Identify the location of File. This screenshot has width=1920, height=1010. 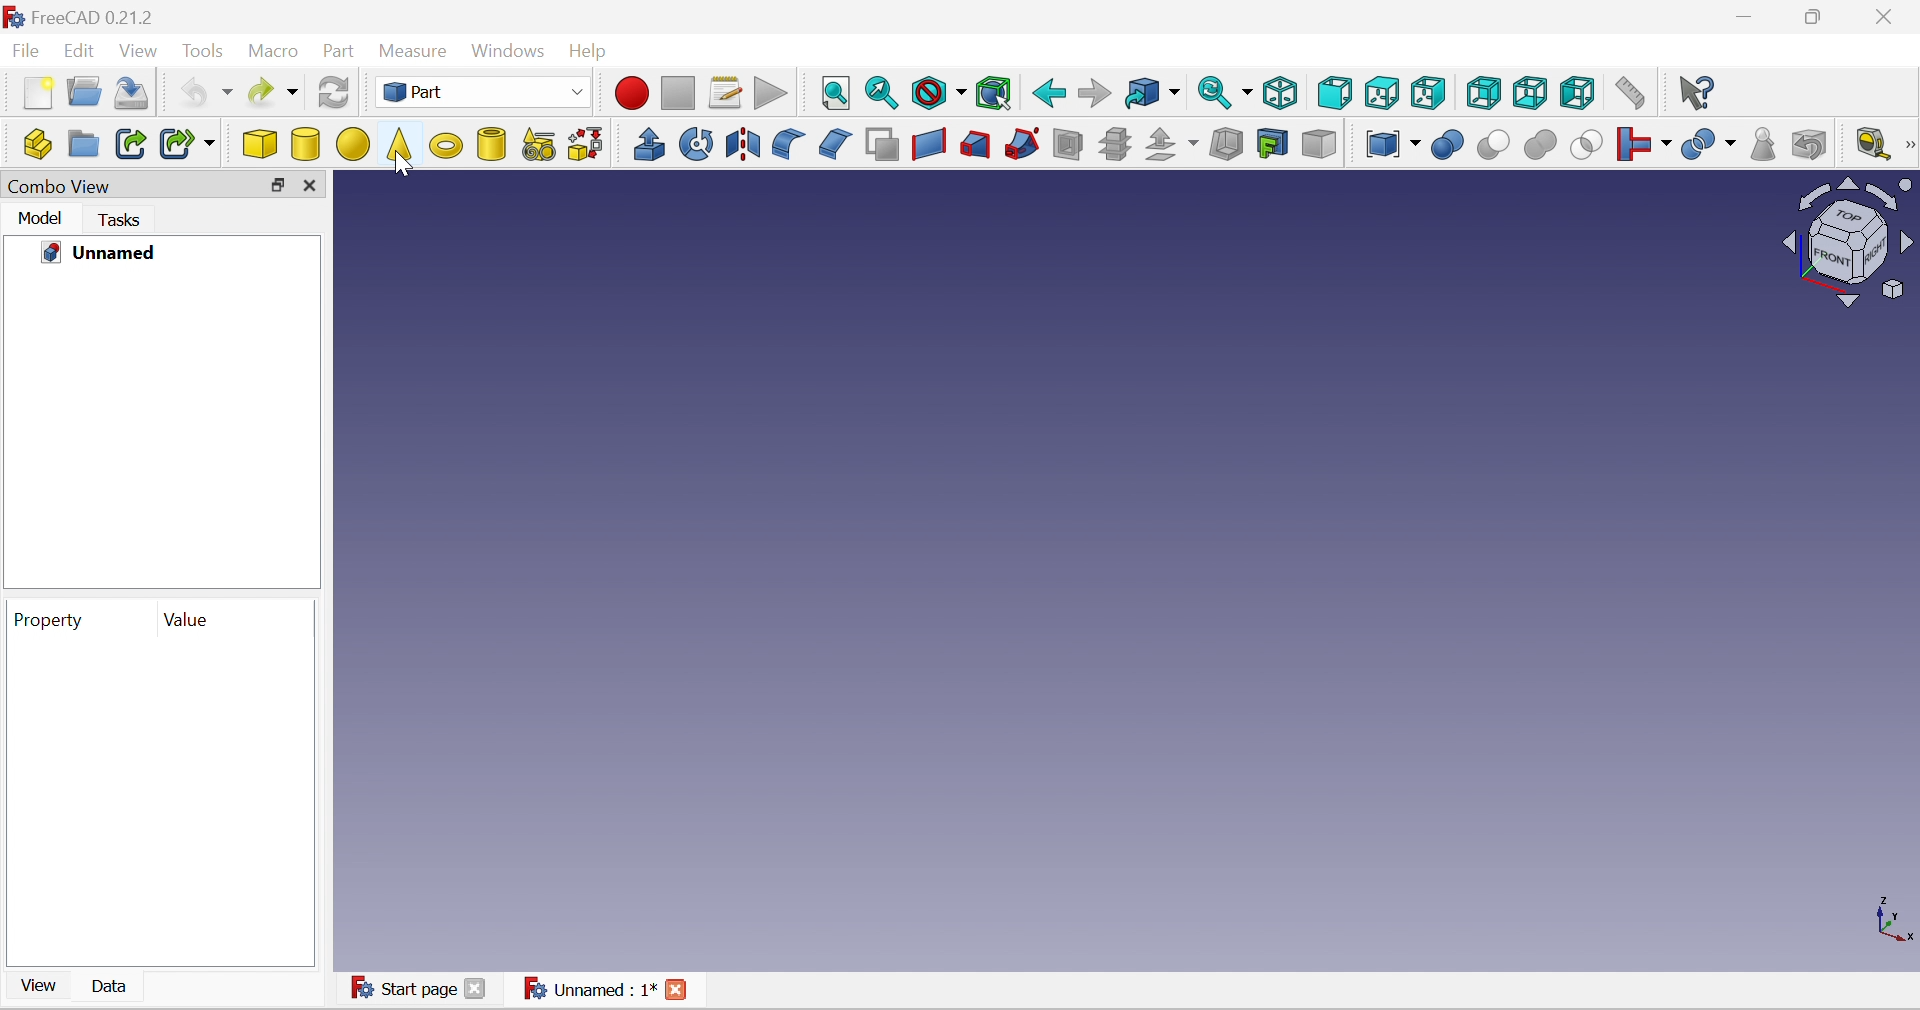
(29, 52).